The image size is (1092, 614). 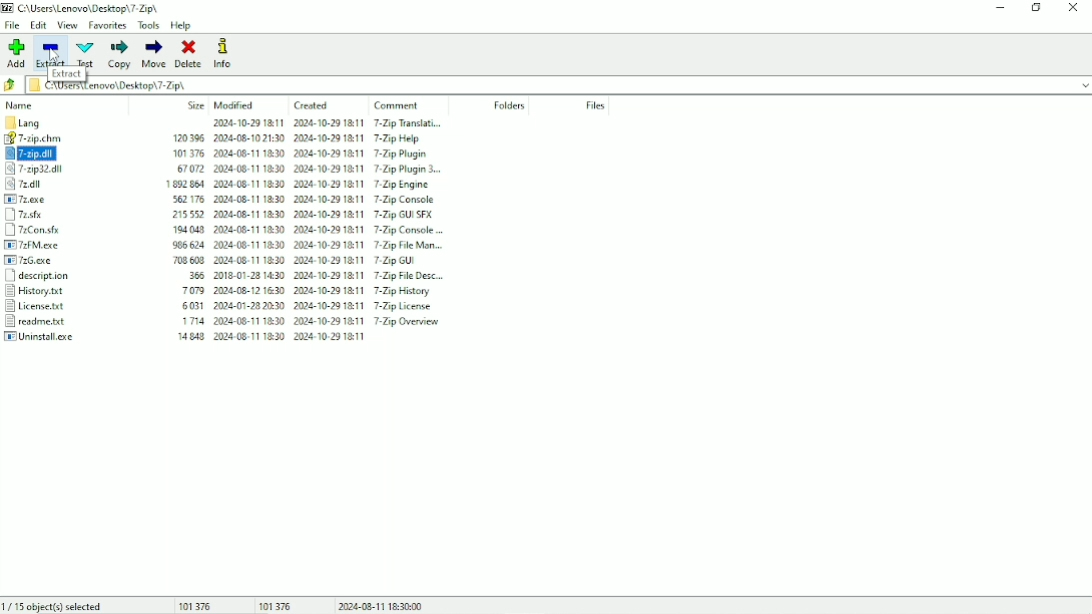 I want to click on Uninstall.exe, so click(x=55, y=337).